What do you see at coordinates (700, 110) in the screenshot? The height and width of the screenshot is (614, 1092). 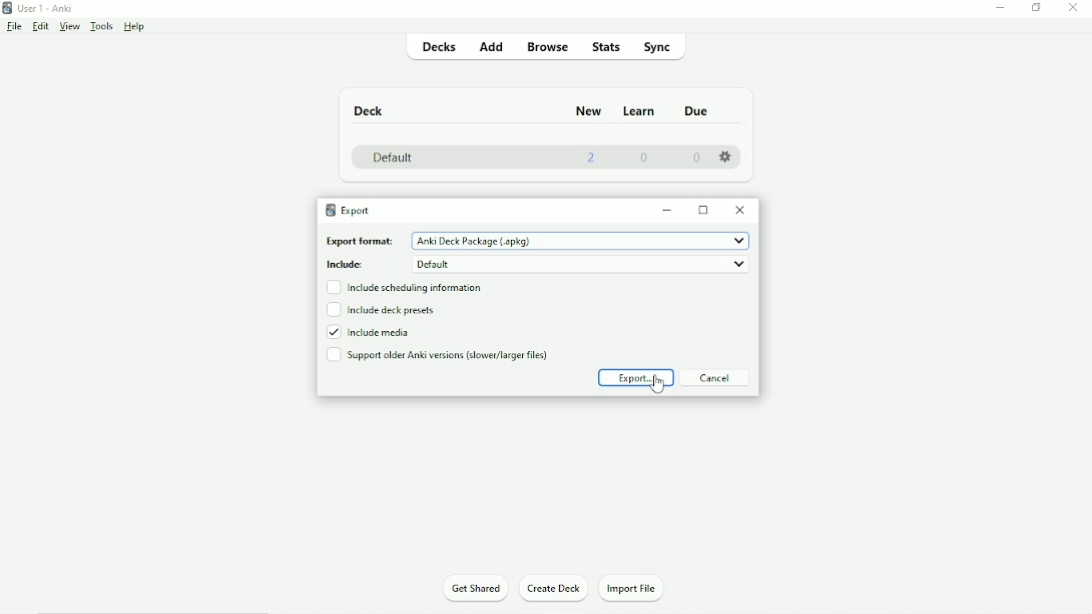 I see `Due` at bounding box center [700, 110].